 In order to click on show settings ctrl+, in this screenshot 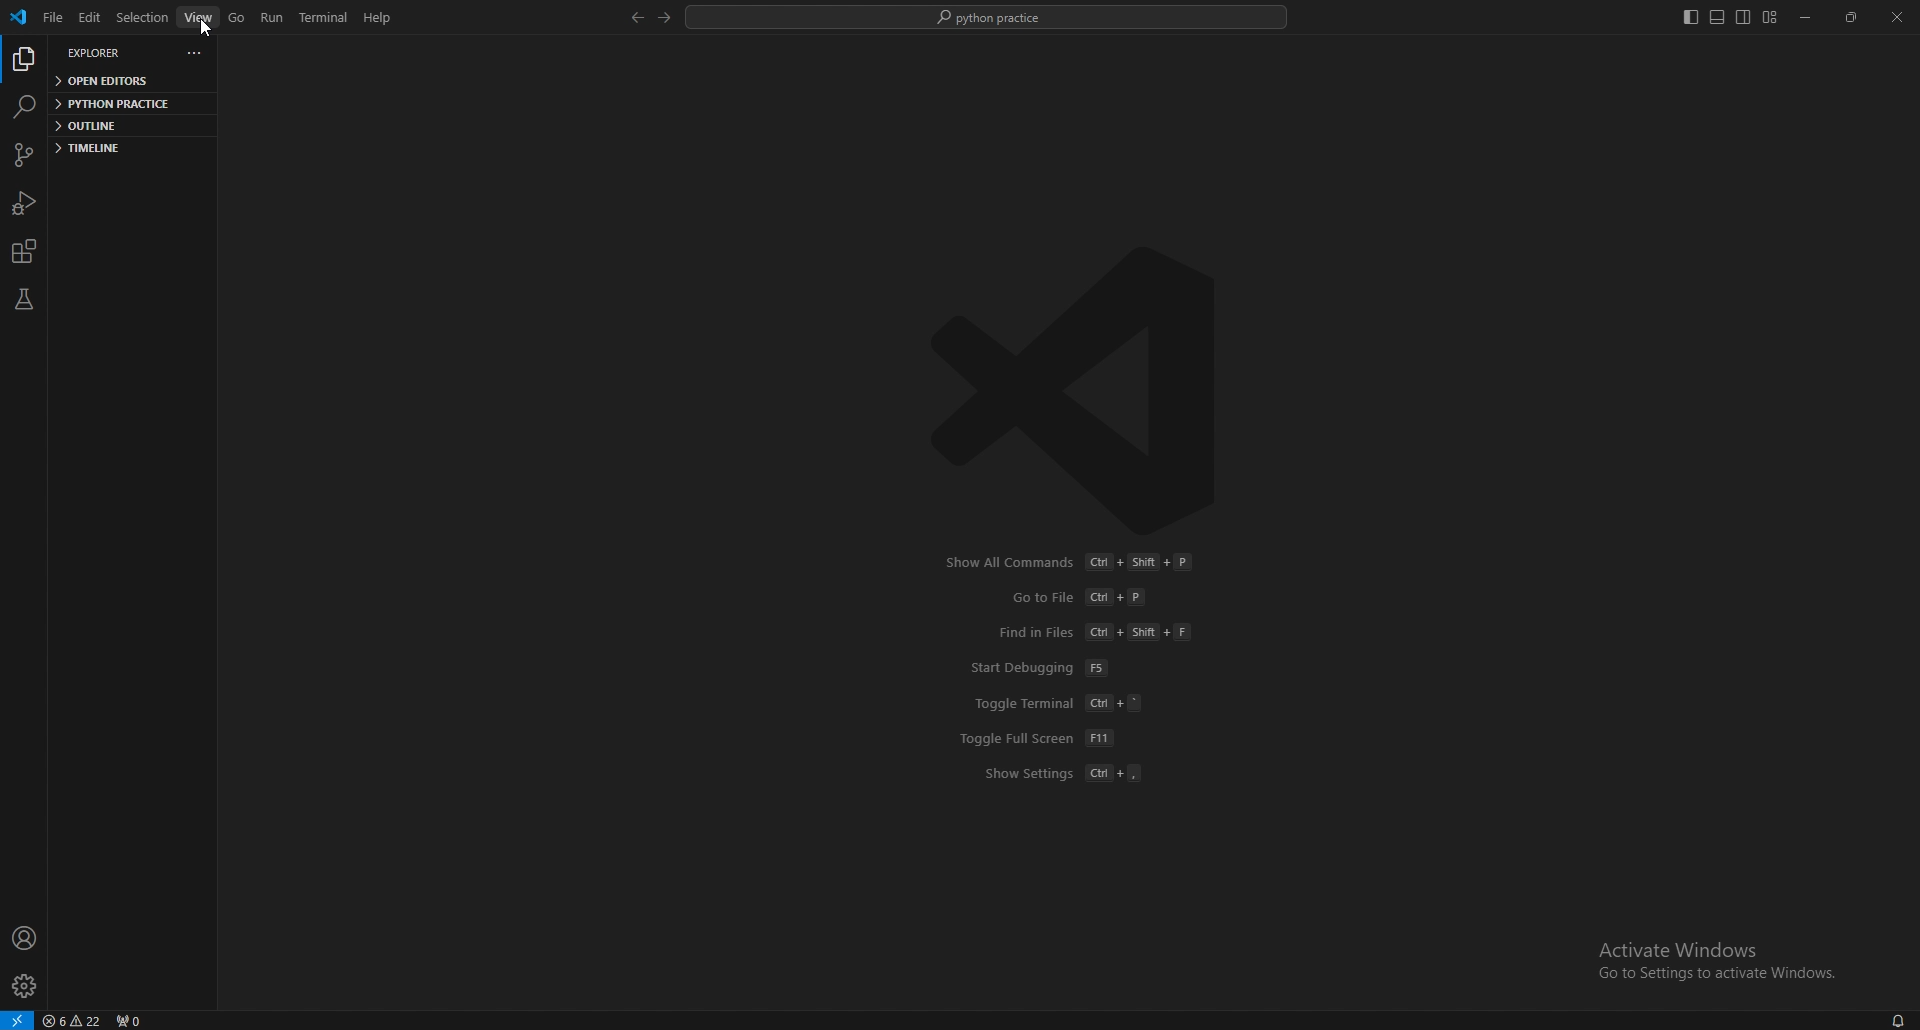, I will do `click(1065, 773)`.